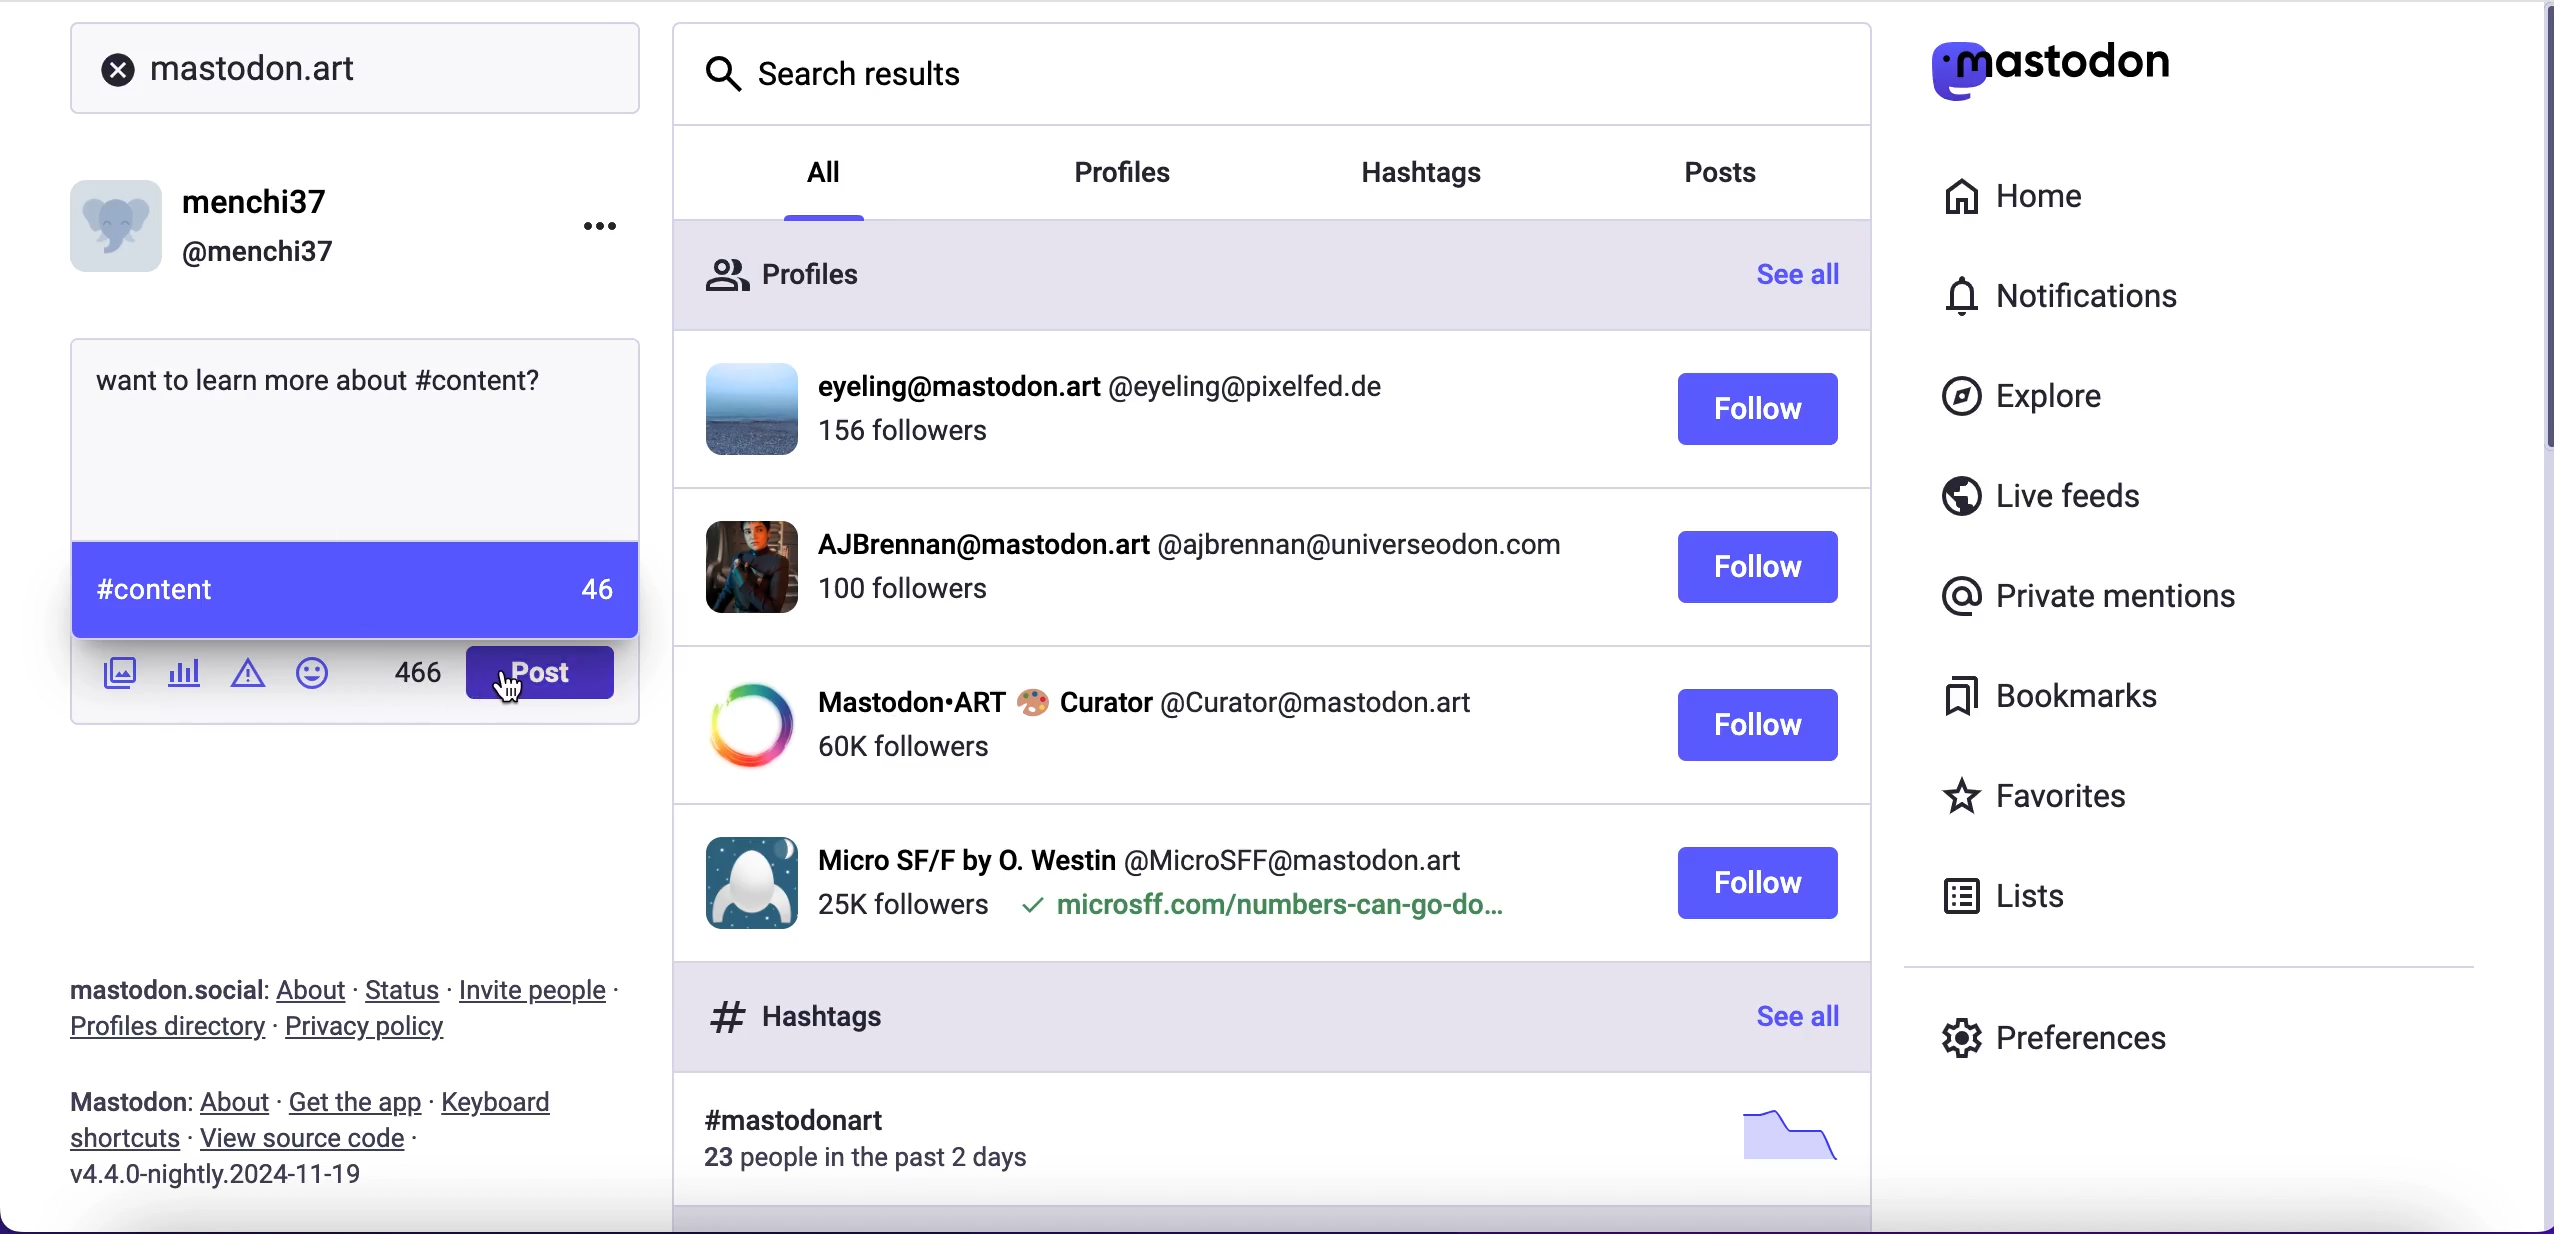 Image resolution: width=2554 pixels, height=1234 pixels. What do you see at coordinates (2088, 795) in the screenshot?
I see `favorites` at bounding box center [2088, 795].